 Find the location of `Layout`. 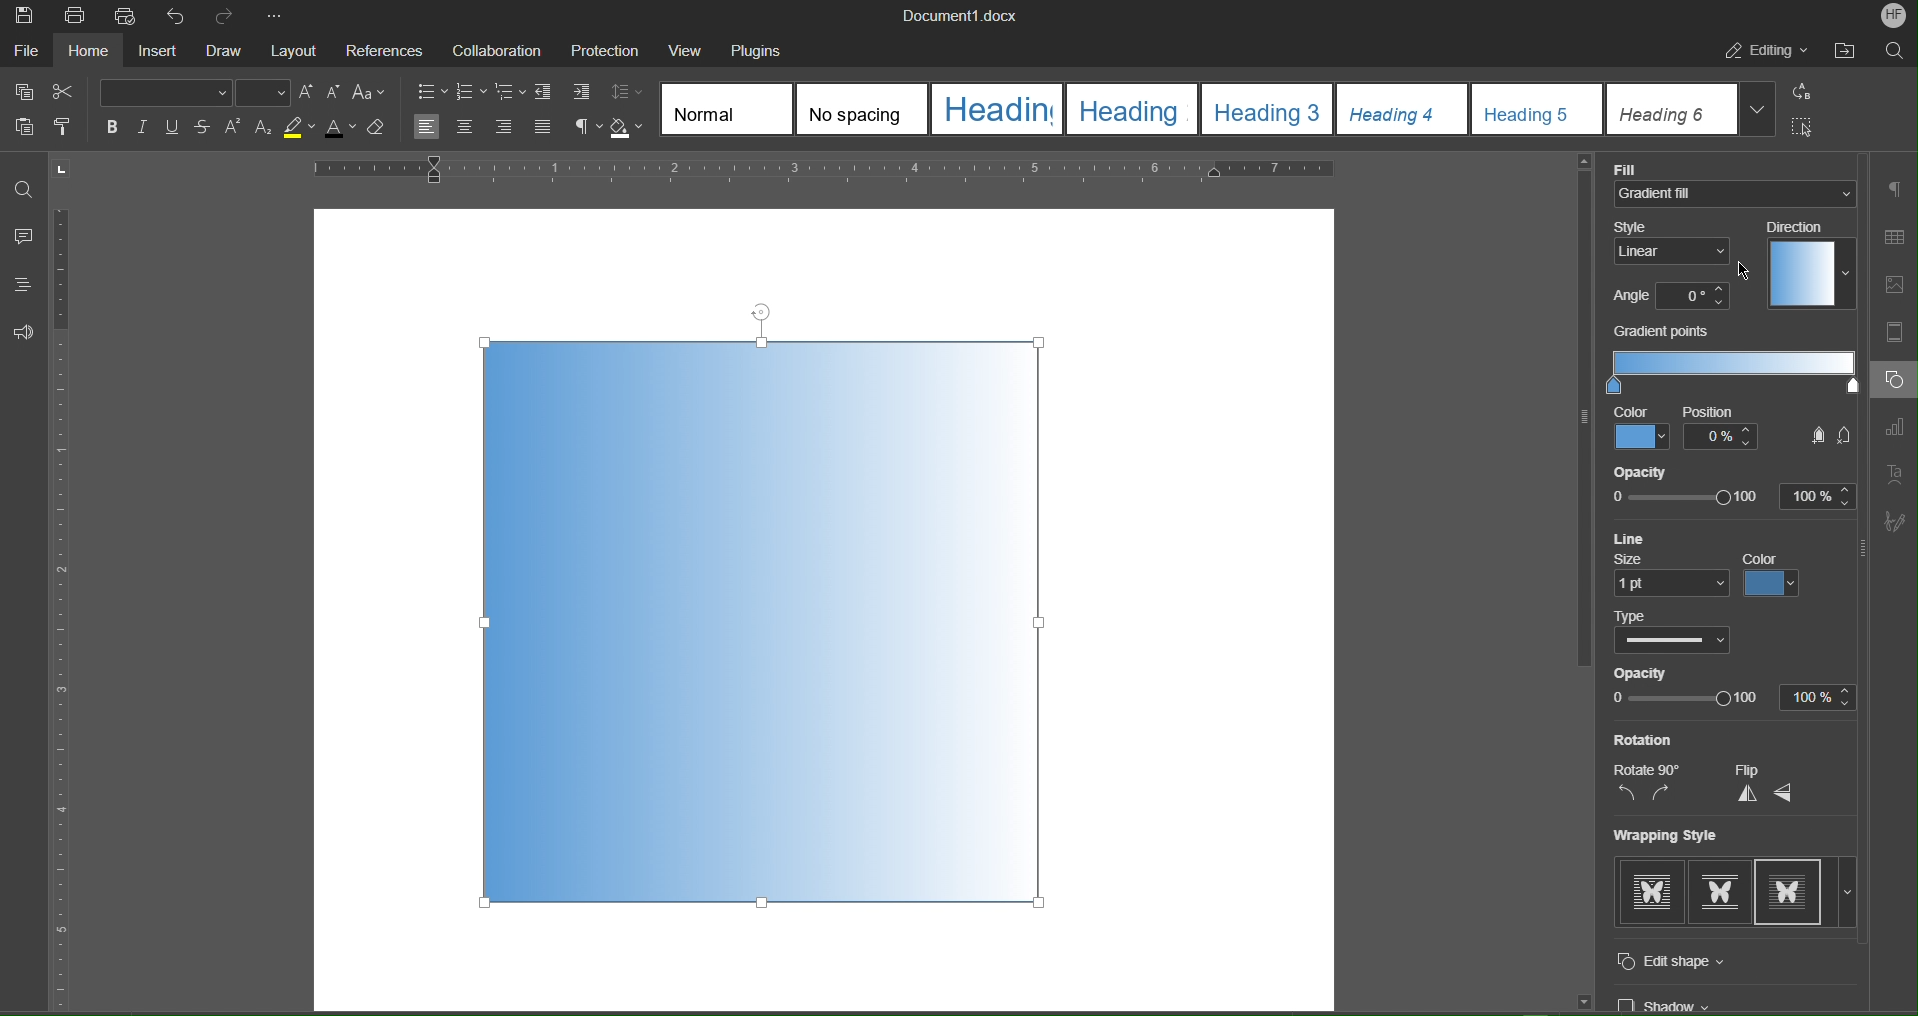

Layout is located at coordinates (297, 48).